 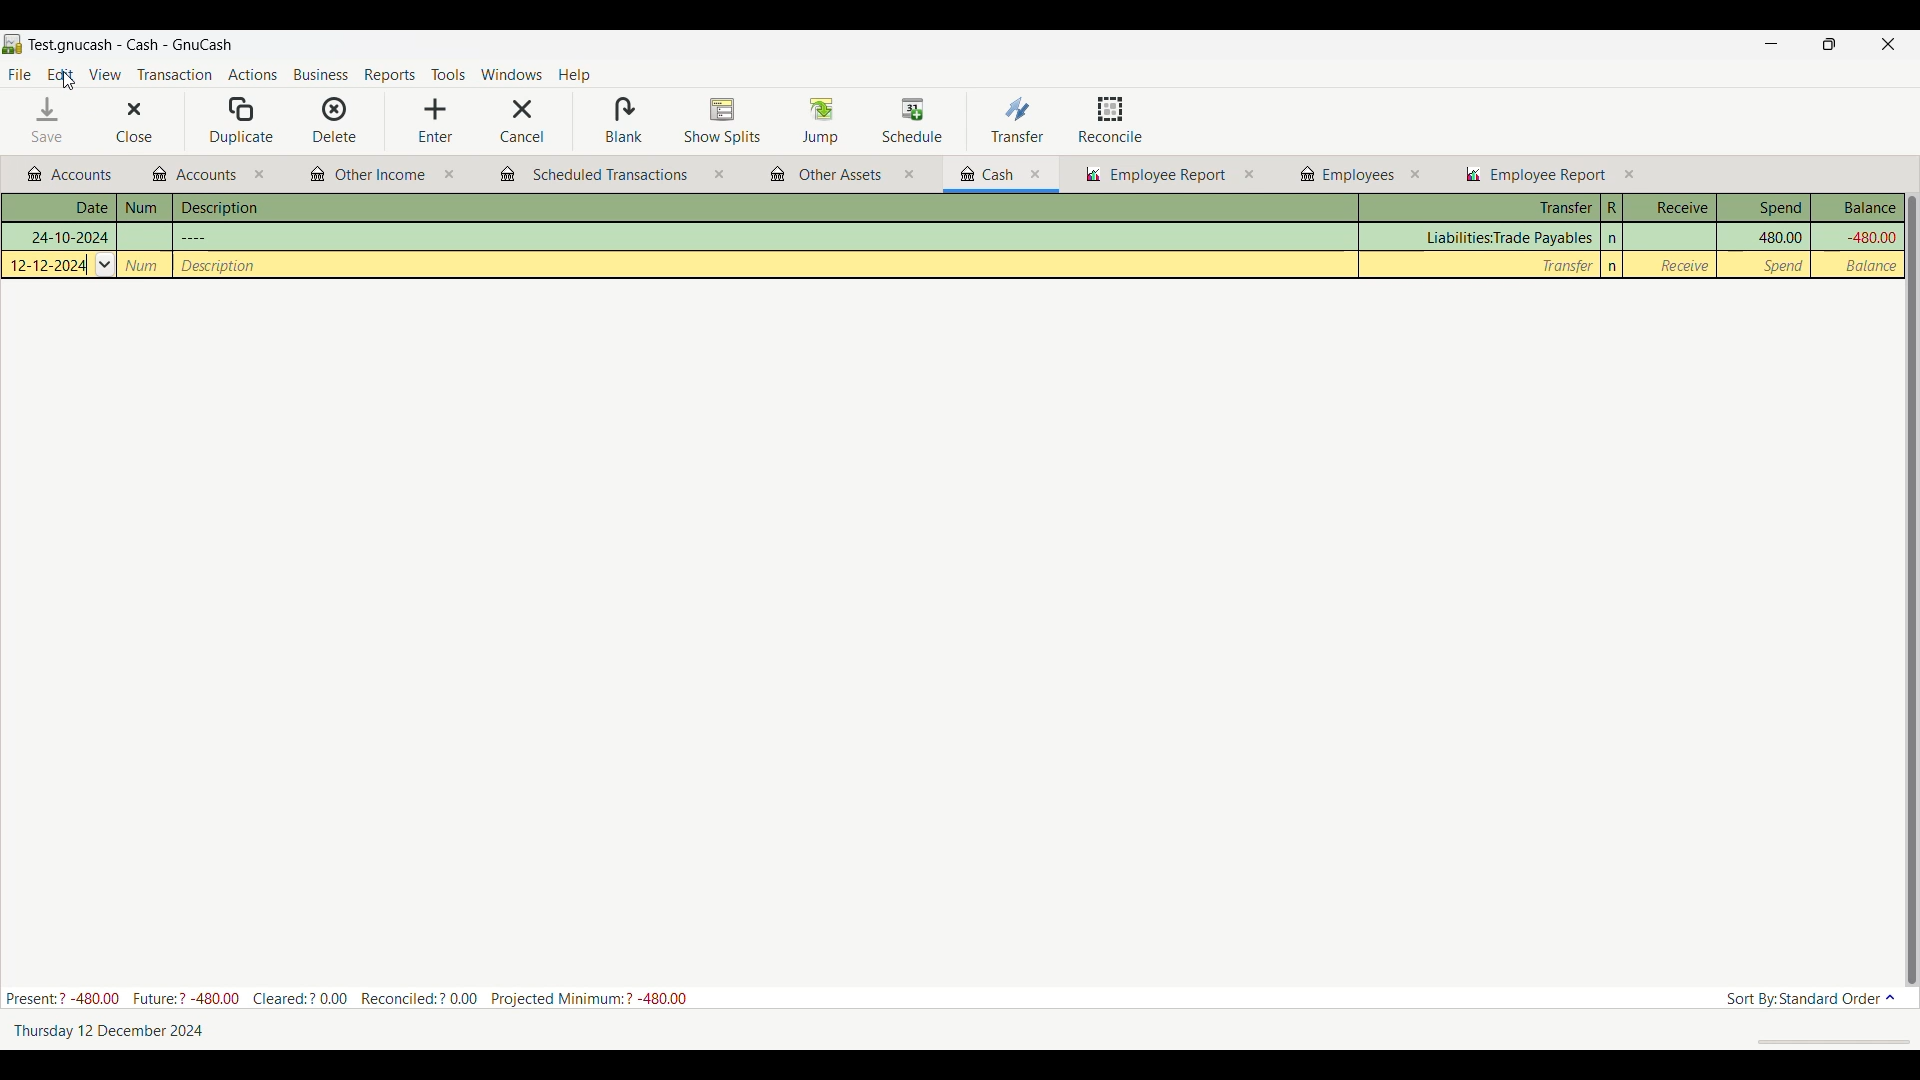 I want to click on Business menu, so click(x=321, y=75).